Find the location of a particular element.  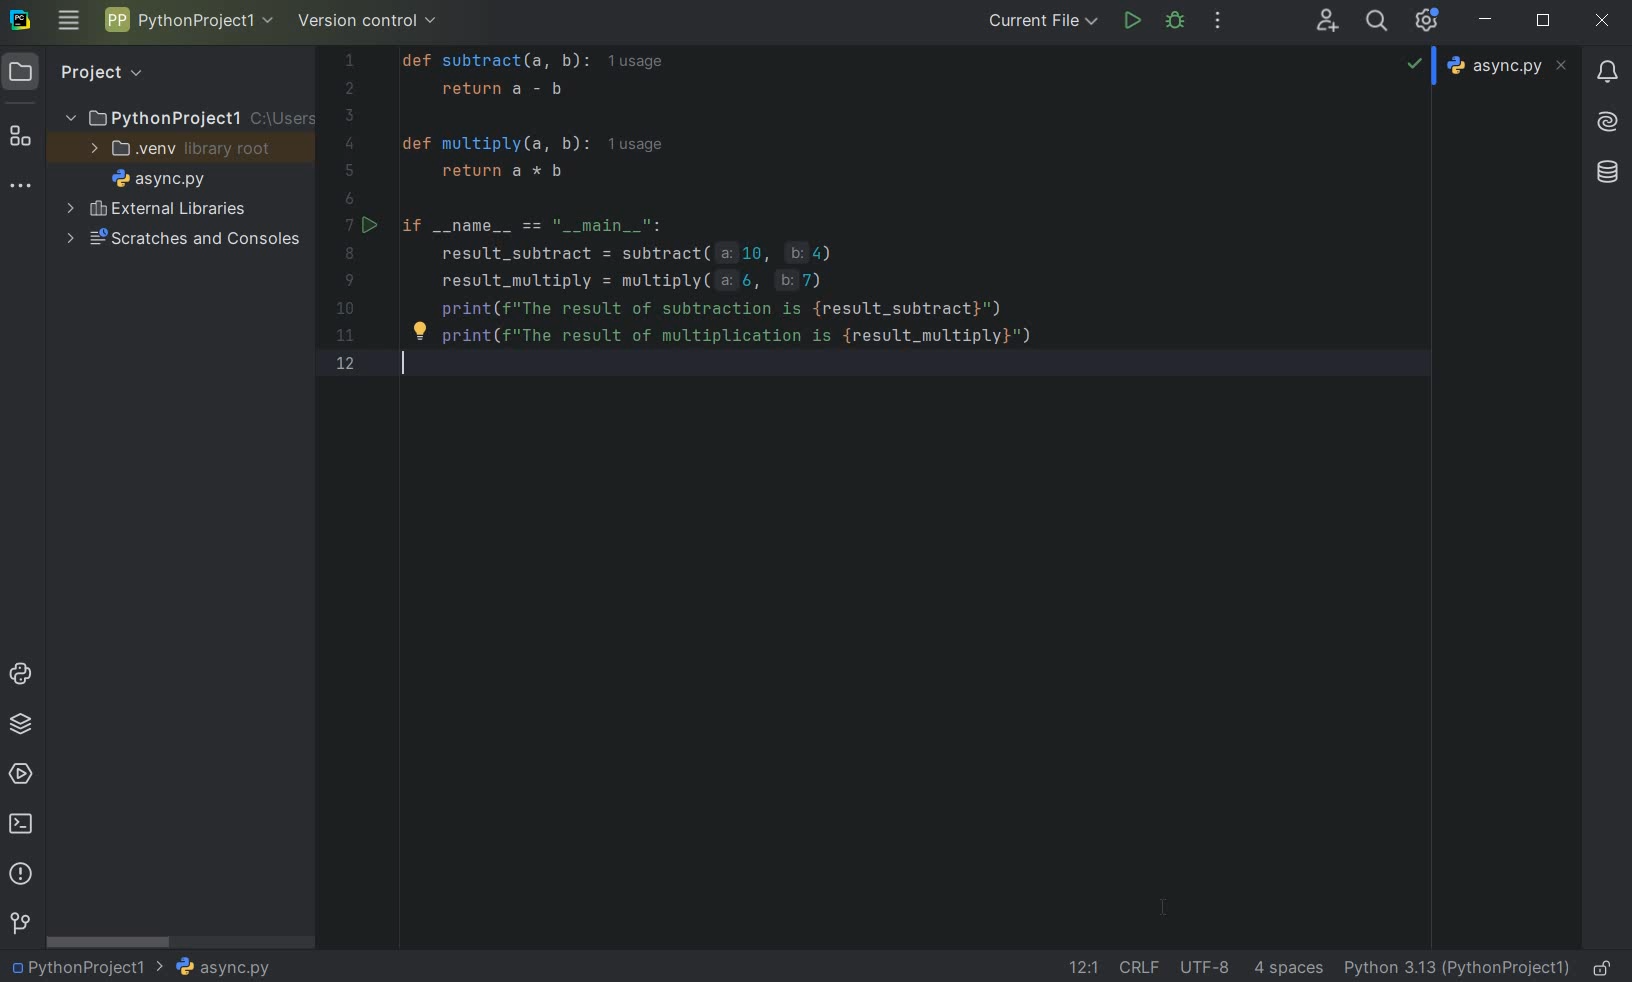

code with me is located at coordinates (1327, 19).